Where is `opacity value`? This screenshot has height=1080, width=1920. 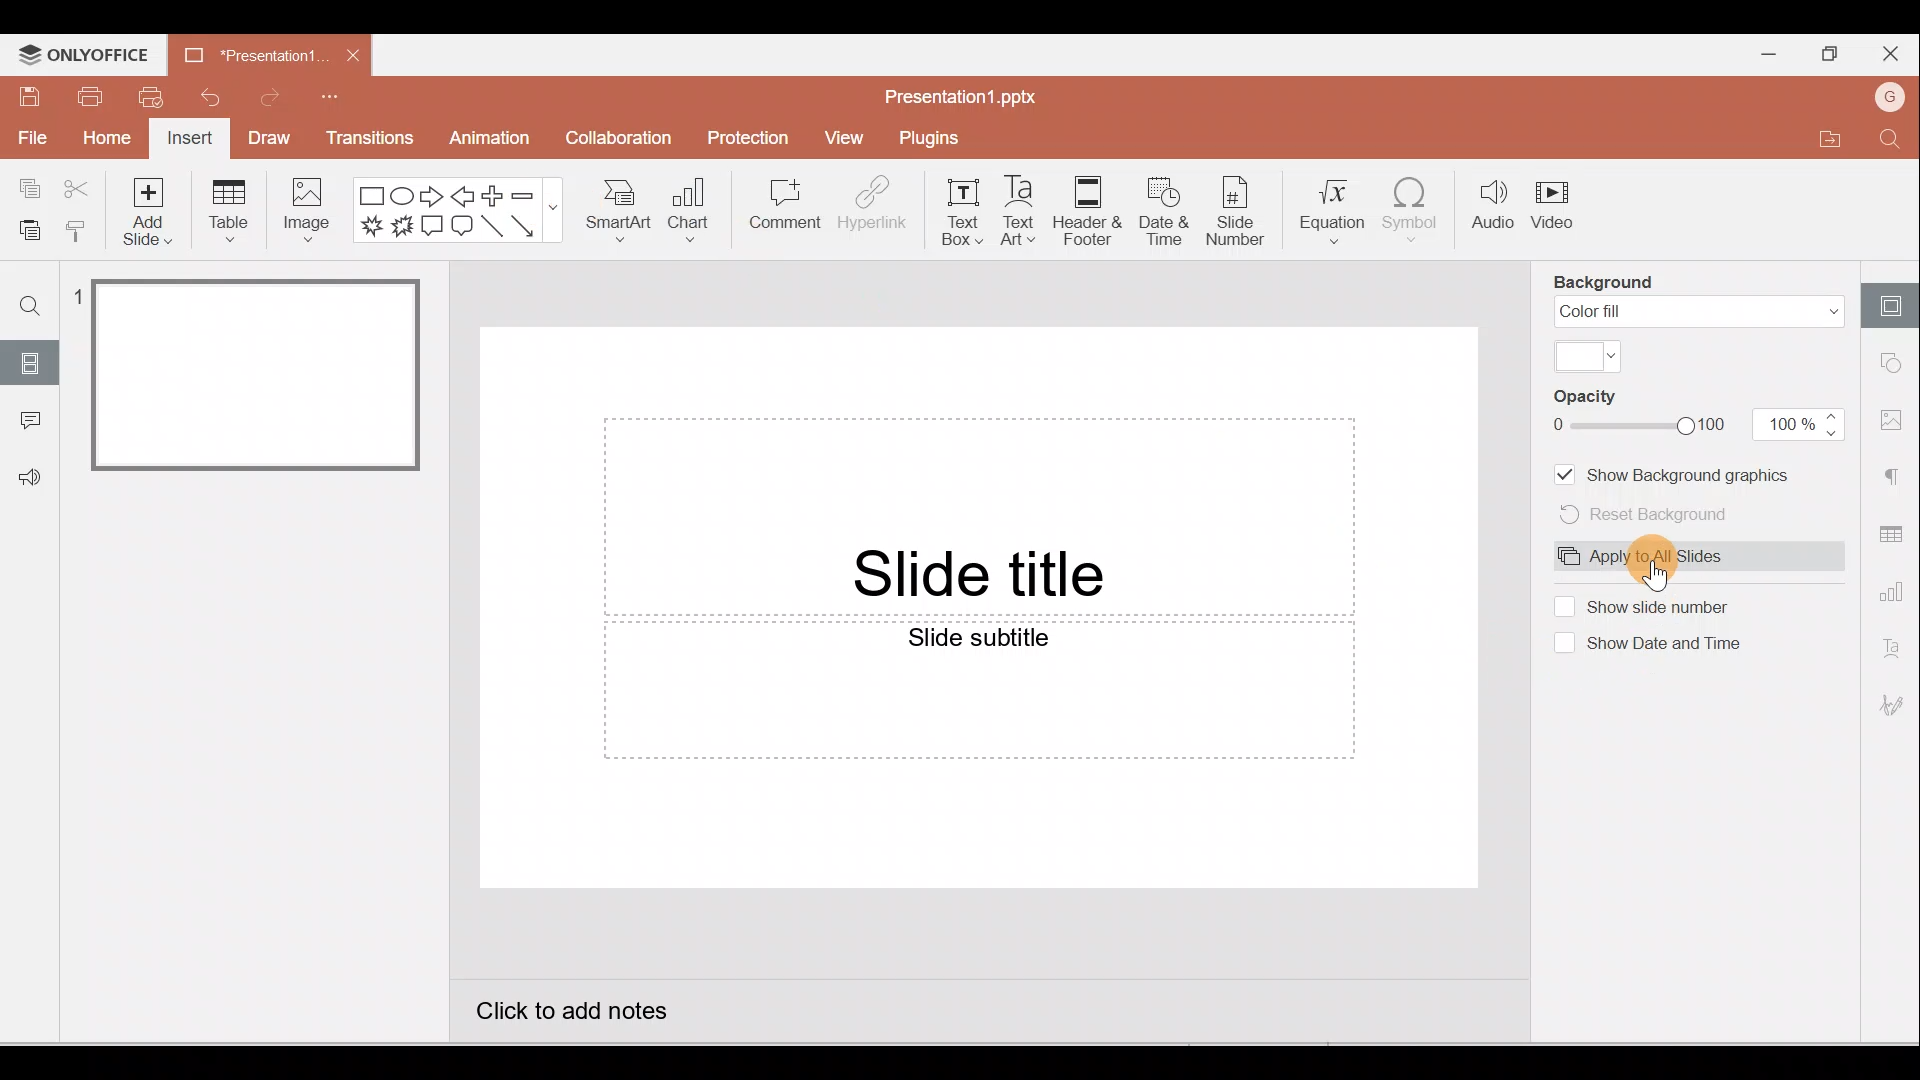
opacity value is located at coordinates (1801, 424).